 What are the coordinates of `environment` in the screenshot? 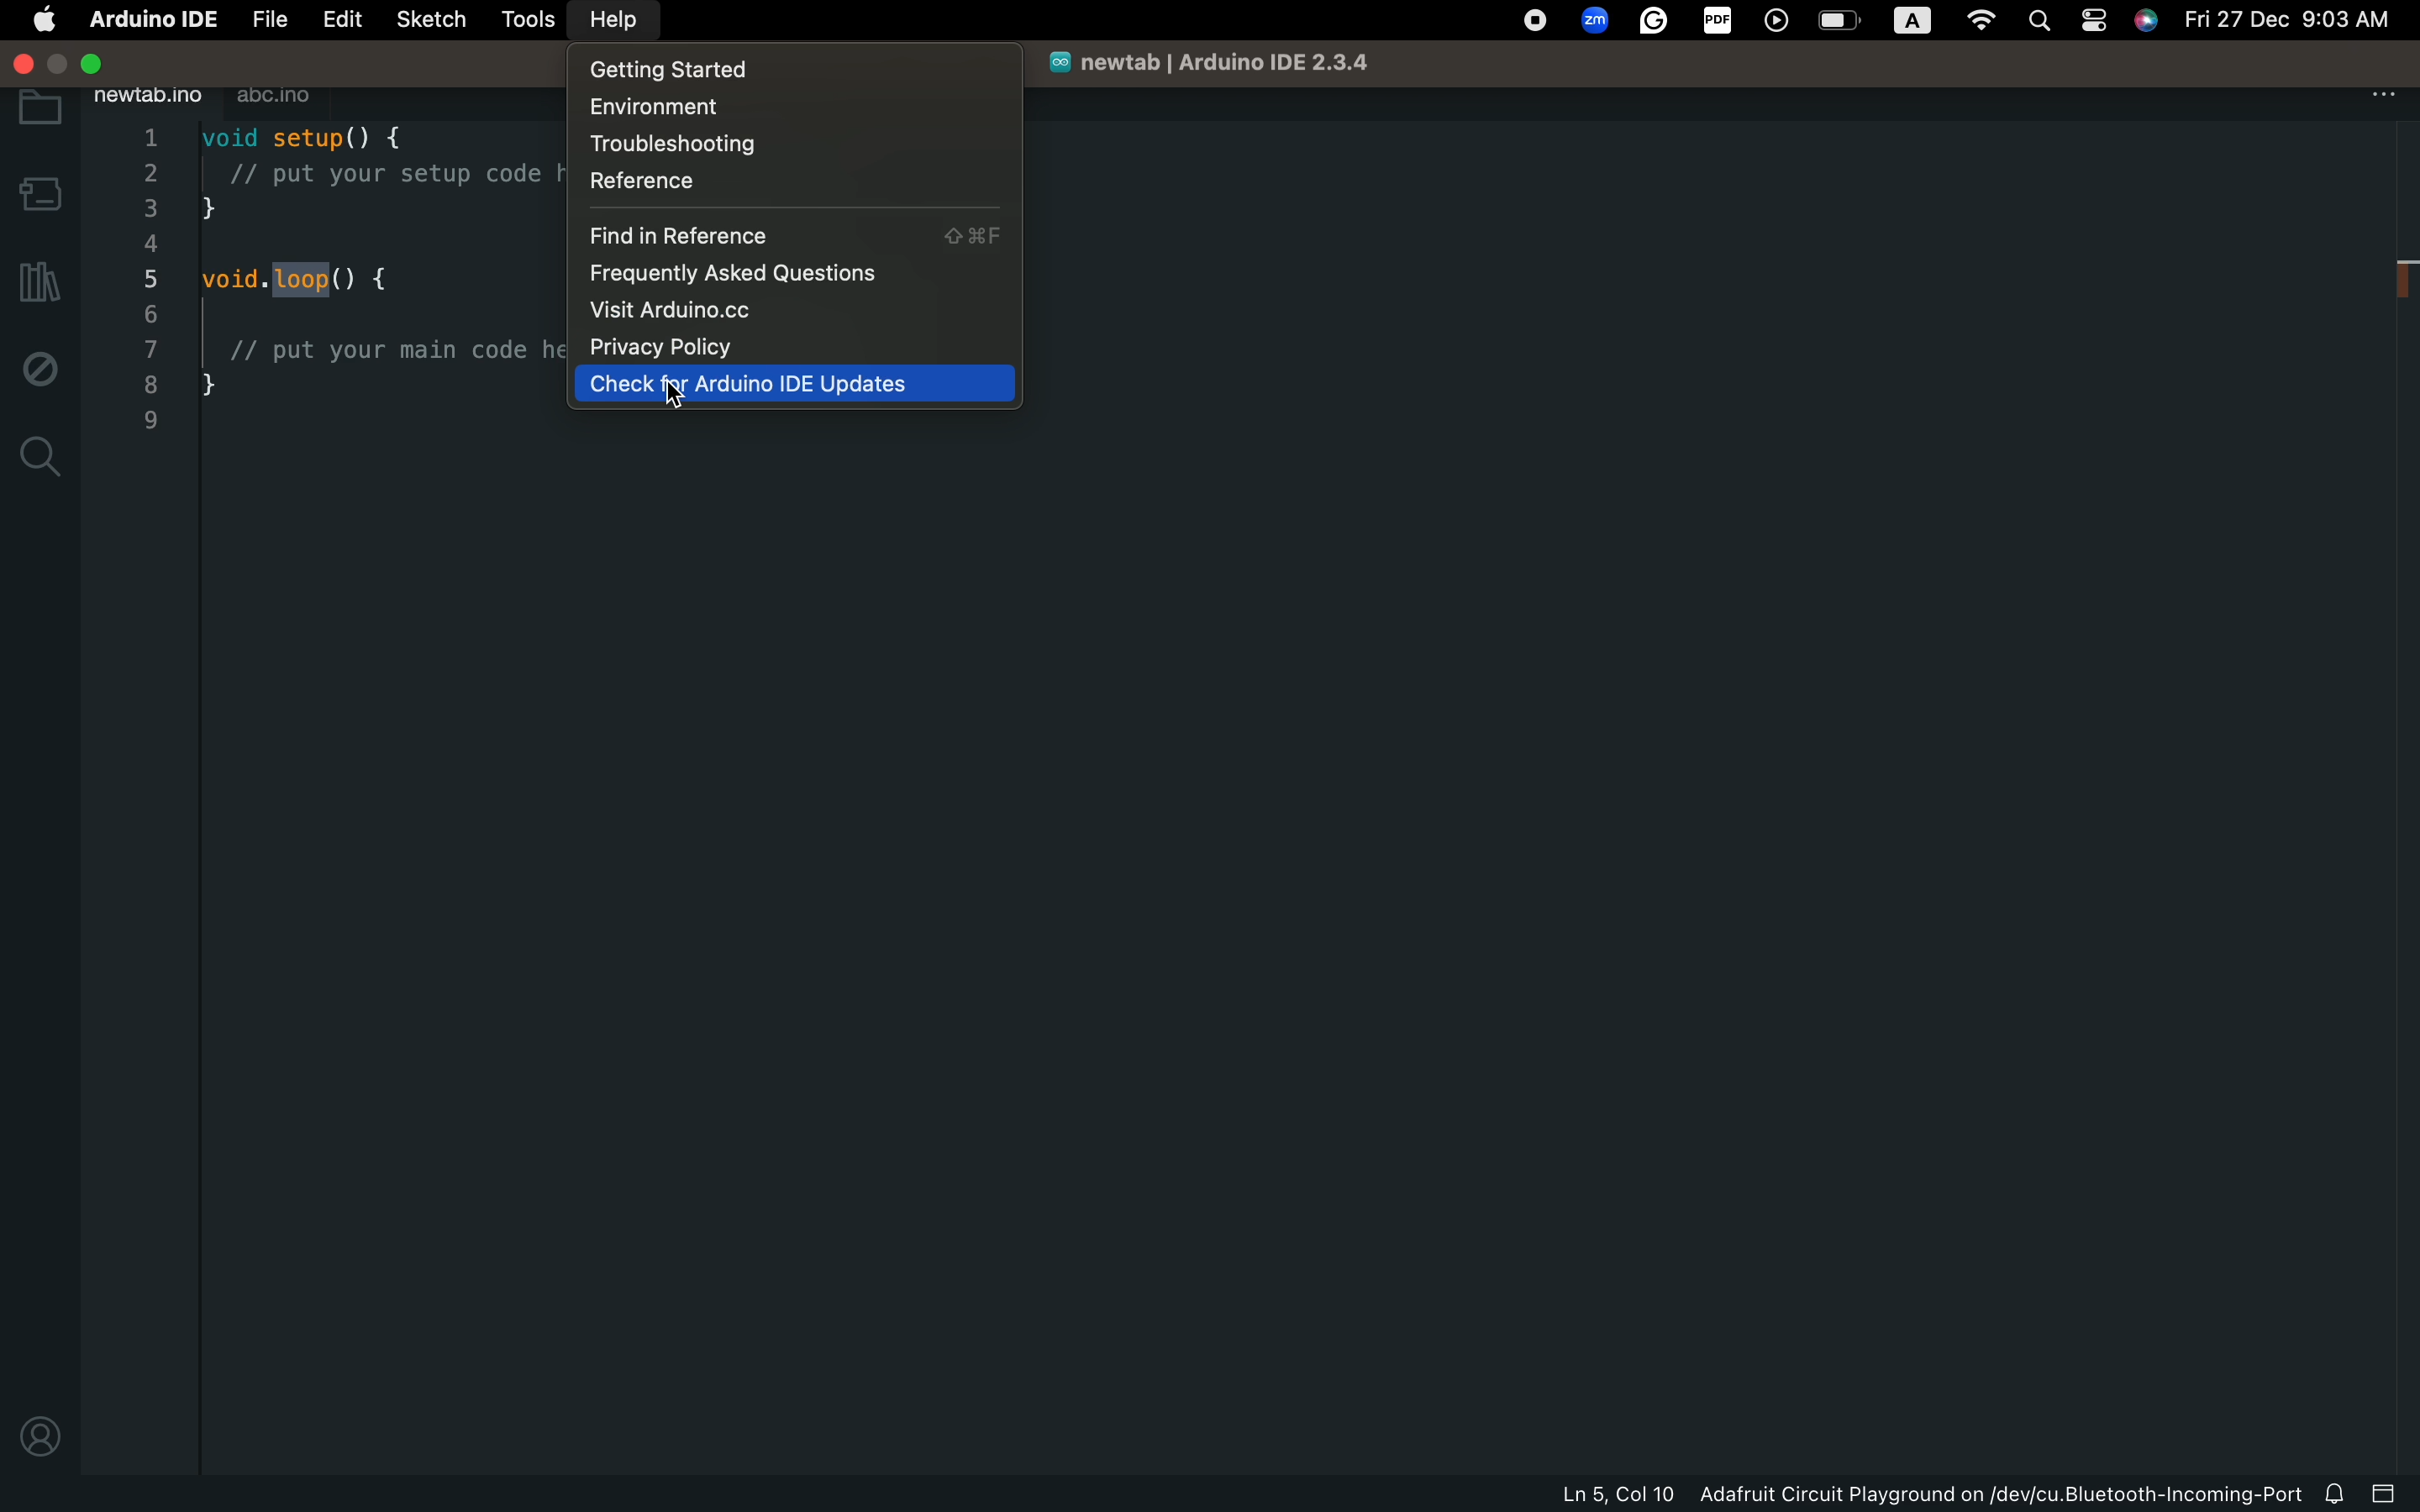 It's located at (697, 106).